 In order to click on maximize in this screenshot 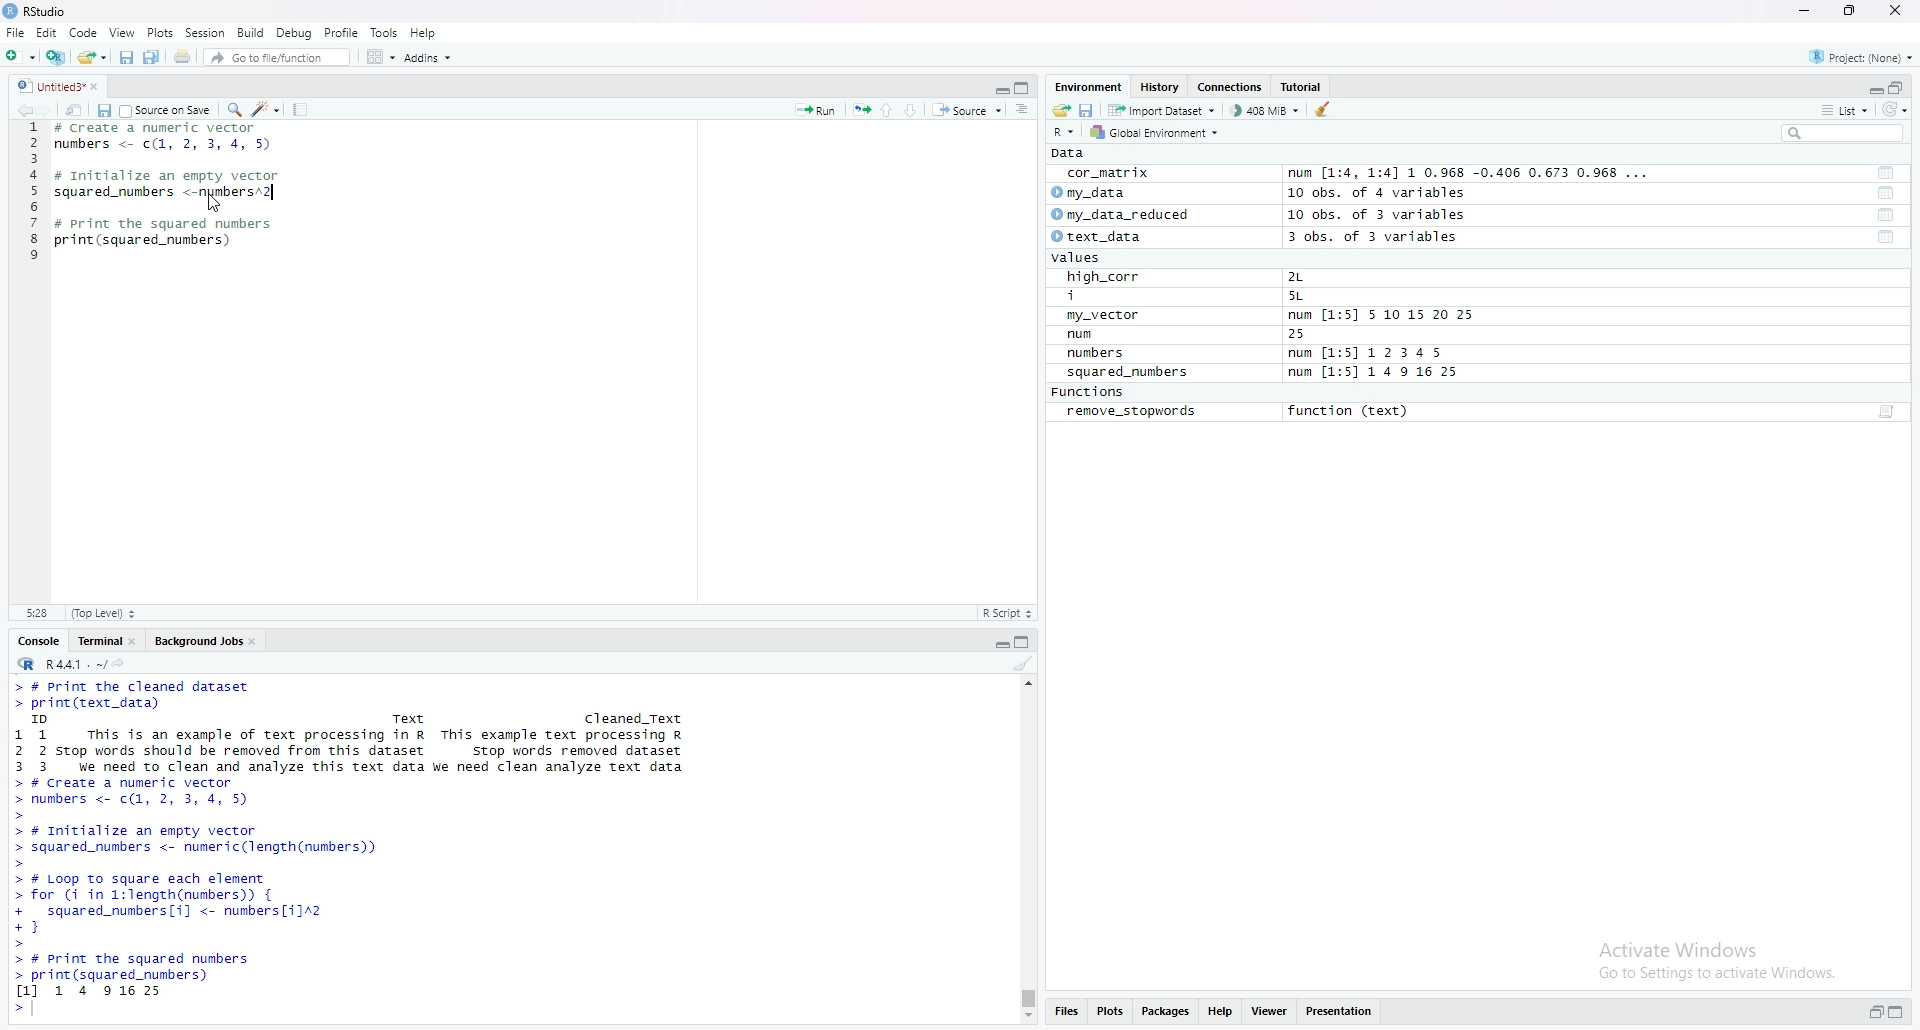, I will do `click(1025, 87)`.